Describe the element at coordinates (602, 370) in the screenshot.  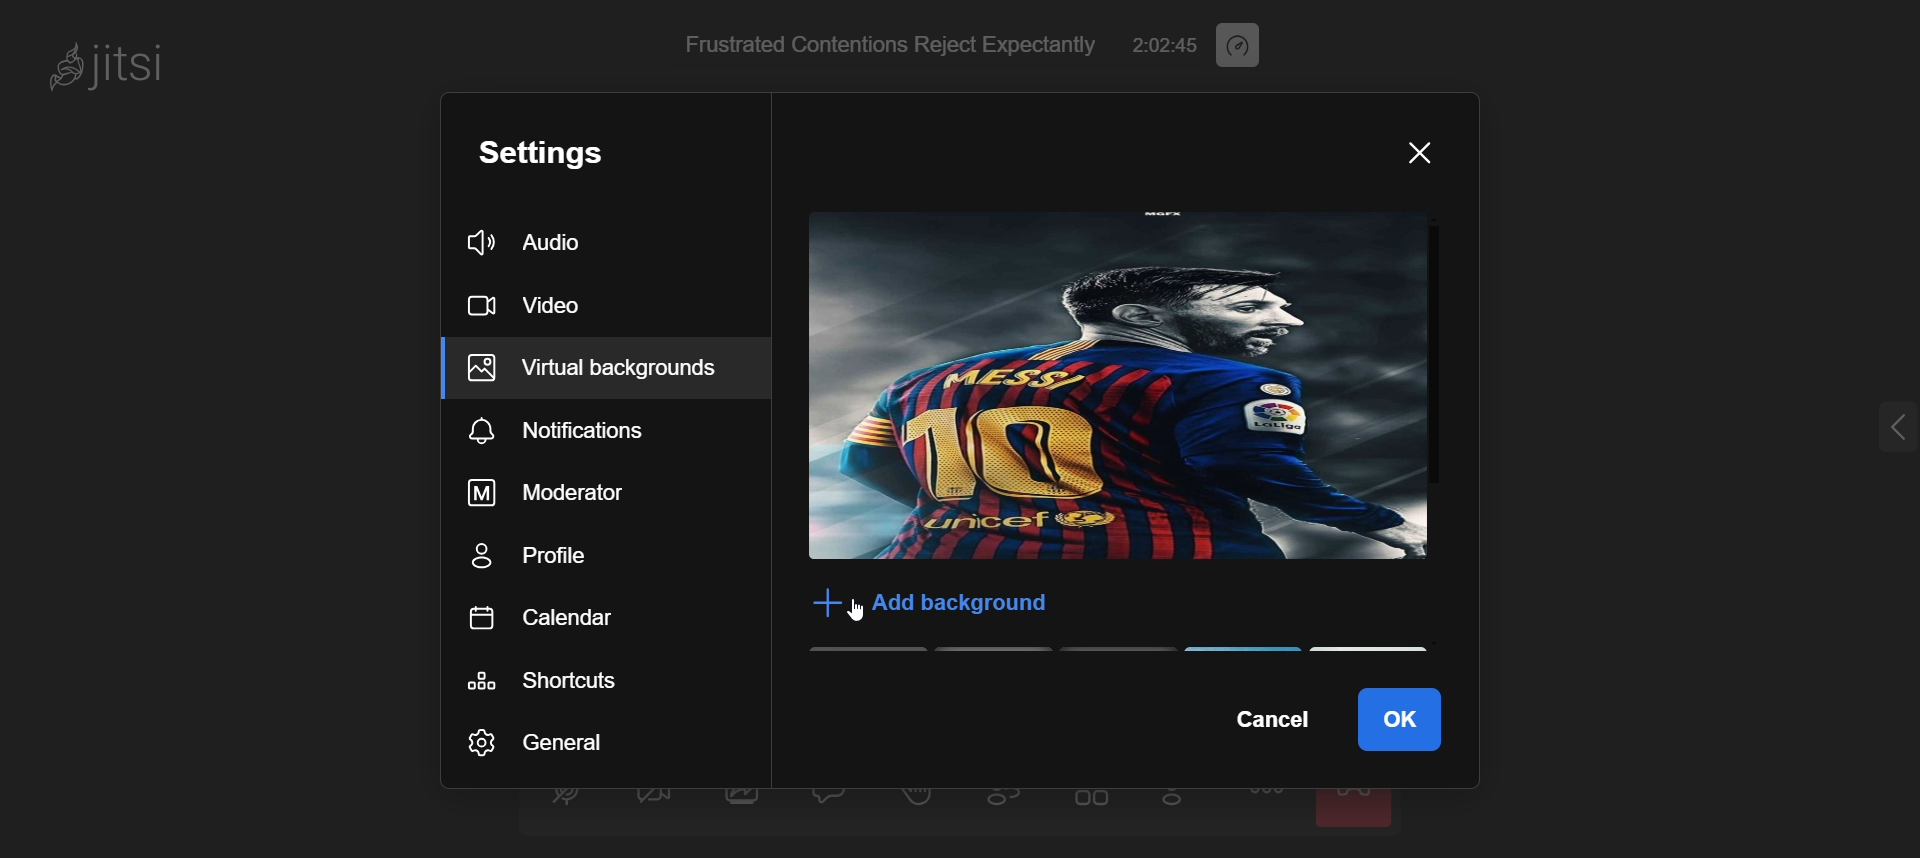
I see `virtual background` at that location.